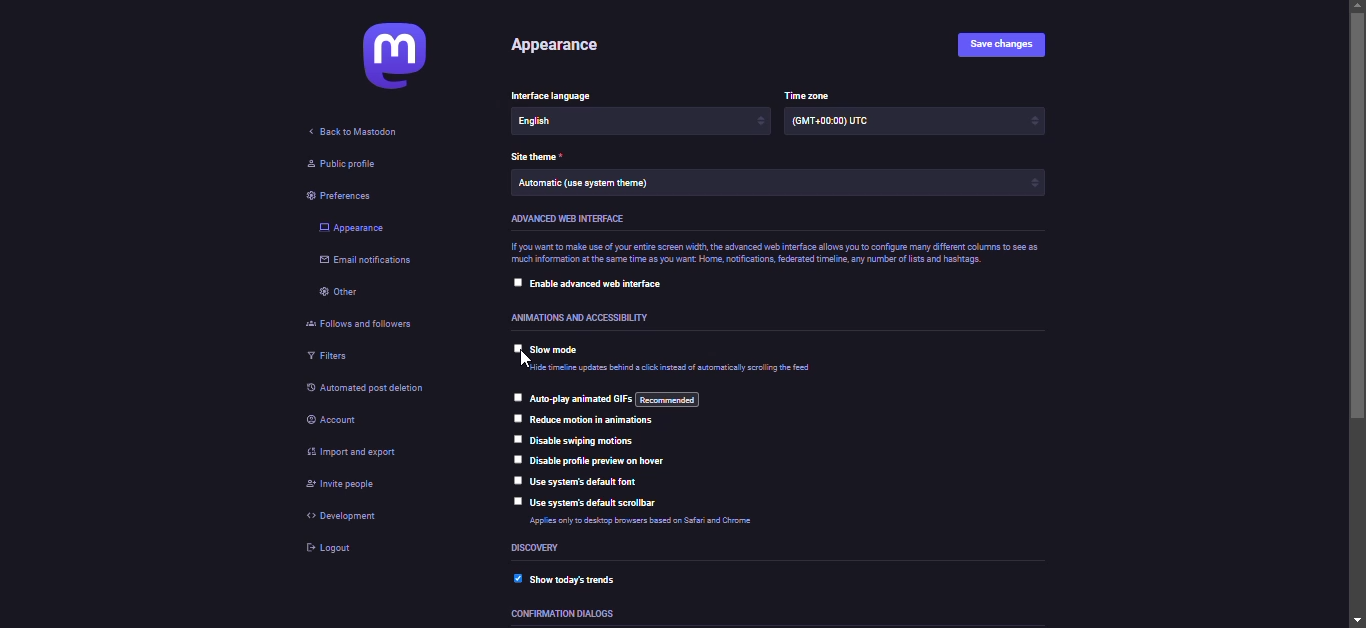 This screenshot has height=628, width=1366. Describe the element at coordinates (767, 182) in the screenshot. I see `Automatic (use system theme)` at that location.